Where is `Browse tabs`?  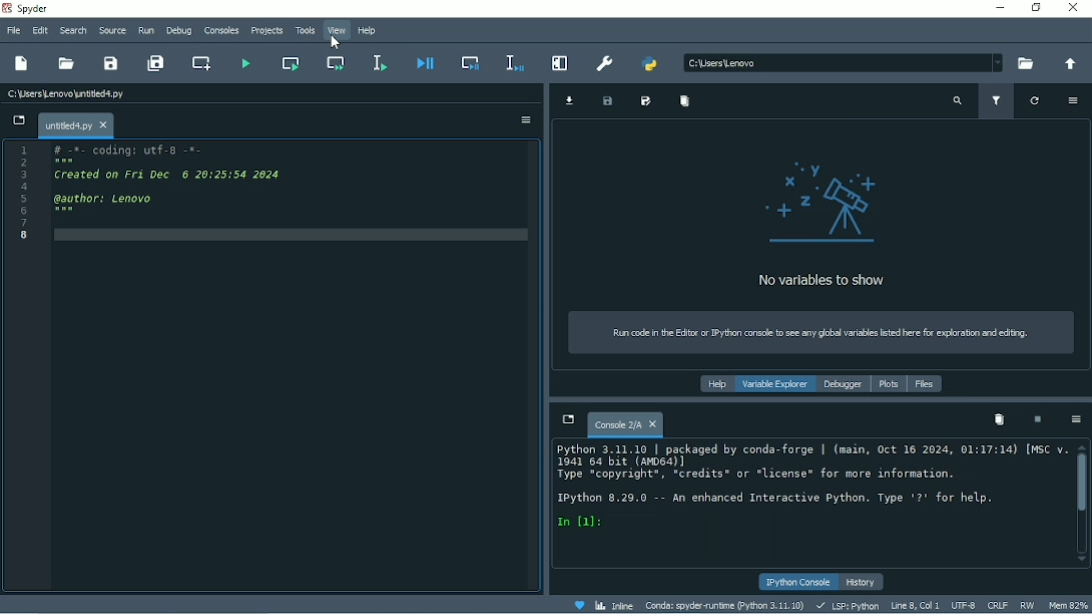 Browse tabs is located at coordinates (16, 122).